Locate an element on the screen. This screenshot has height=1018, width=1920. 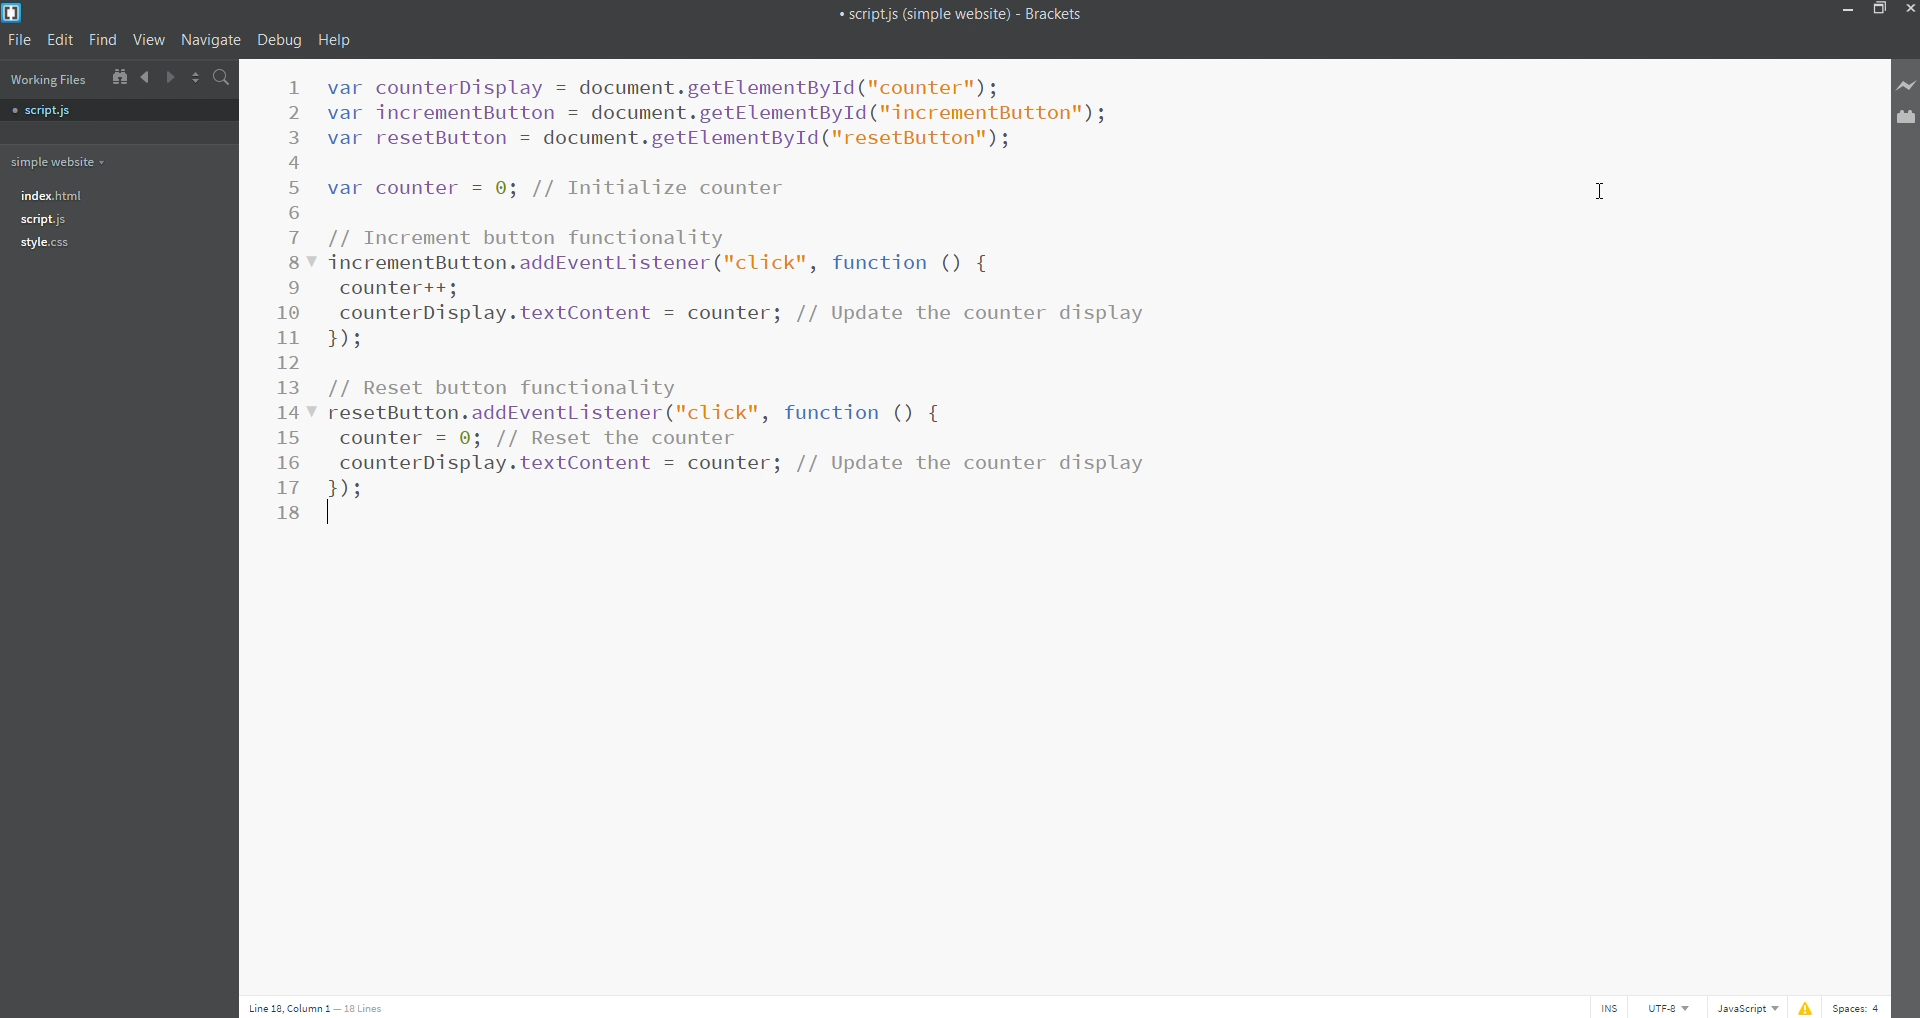
encoding is located at coordinates (1667, 1009).